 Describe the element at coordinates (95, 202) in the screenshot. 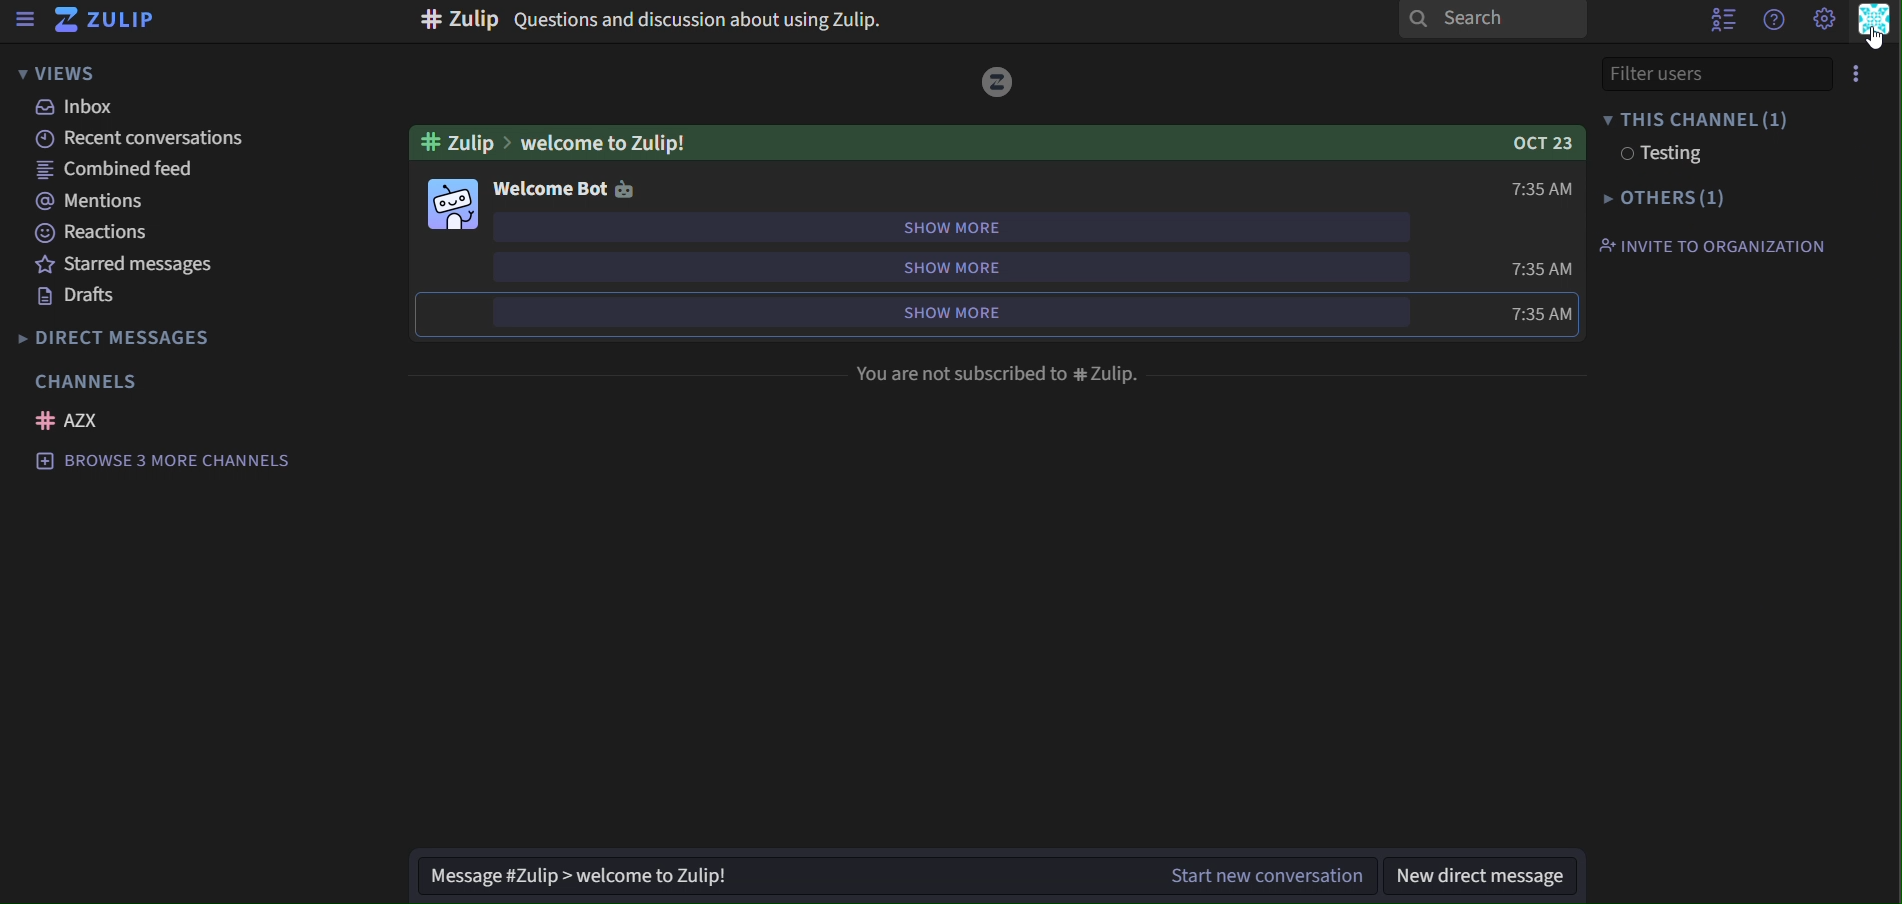

I see `mentions` at that location.